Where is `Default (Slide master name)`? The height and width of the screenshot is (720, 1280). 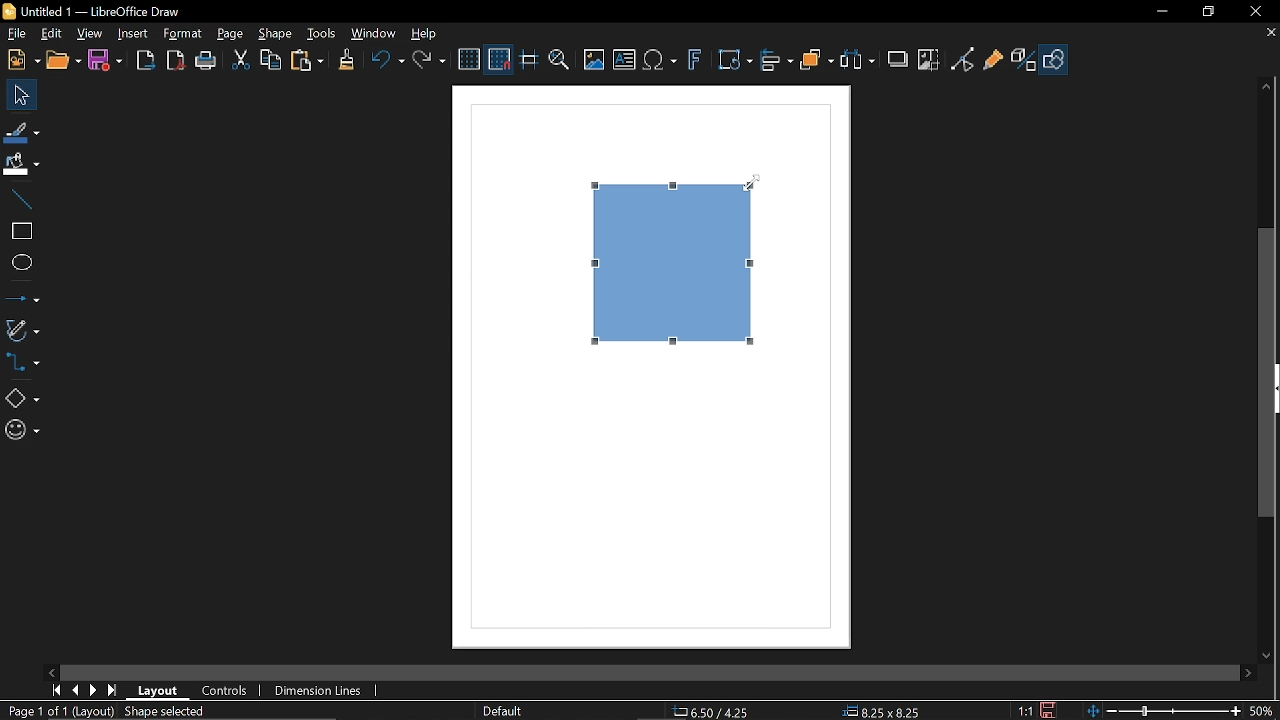
Default (Slide master name) is located at coordinates (504, 712).